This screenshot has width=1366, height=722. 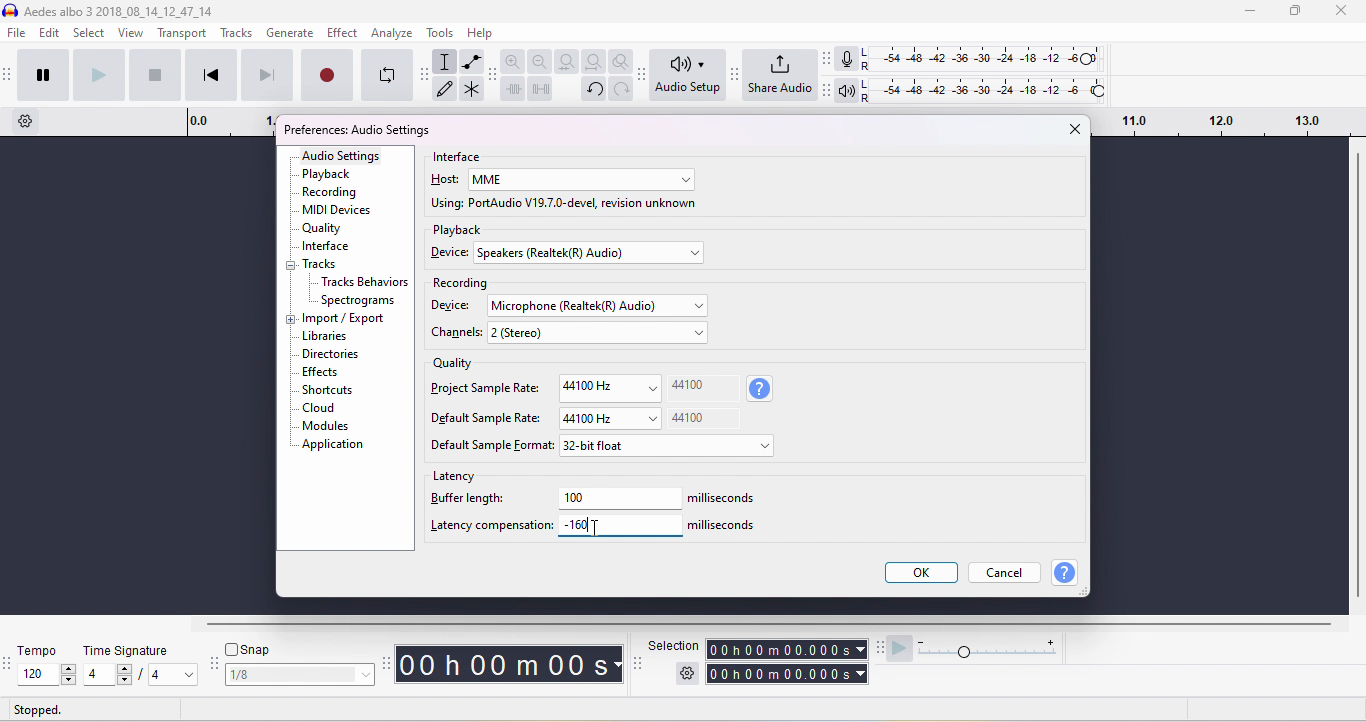 What do you see at coordinates (540, 61) in the screenshot?
I see `zoom out` at bounding box center [540, 61].